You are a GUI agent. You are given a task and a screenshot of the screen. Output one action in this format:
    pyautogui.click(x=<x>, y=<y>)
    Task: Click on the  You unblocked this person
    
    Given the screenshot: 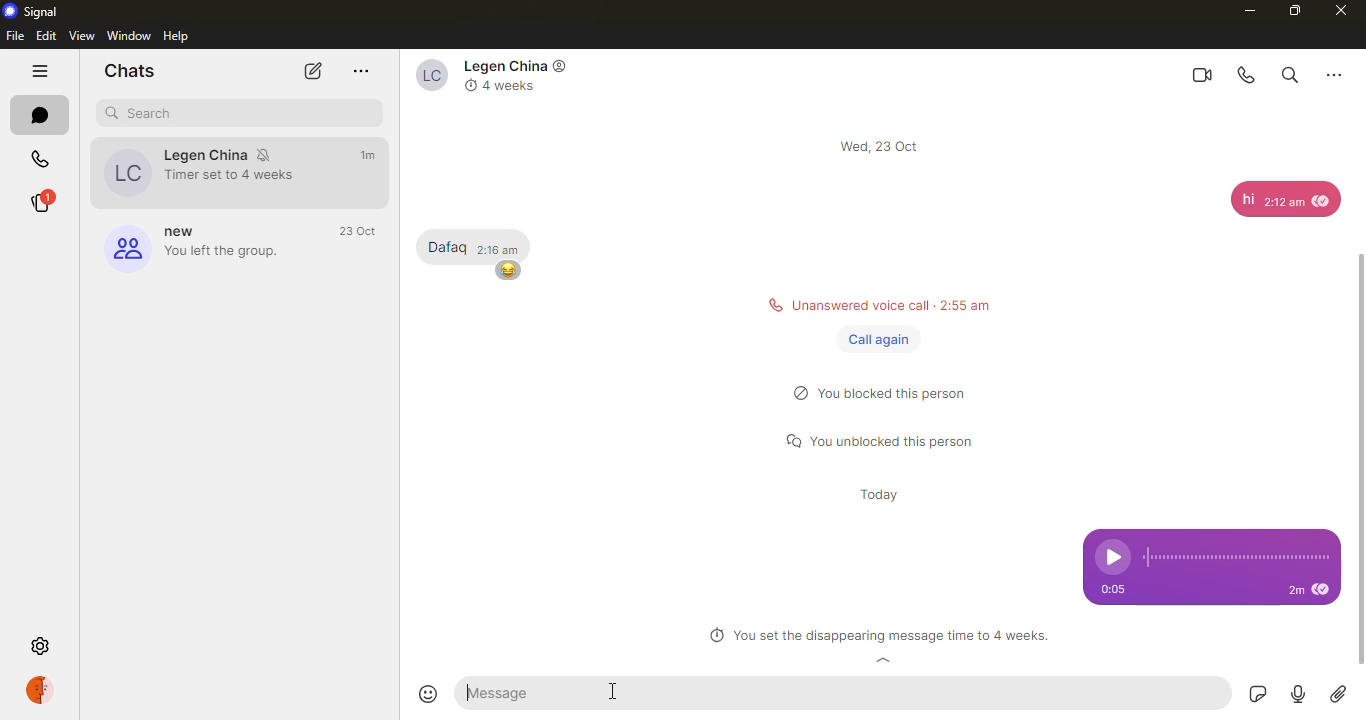 What is the action you would take?
    pyautogui.click(x=887, y=442)
    